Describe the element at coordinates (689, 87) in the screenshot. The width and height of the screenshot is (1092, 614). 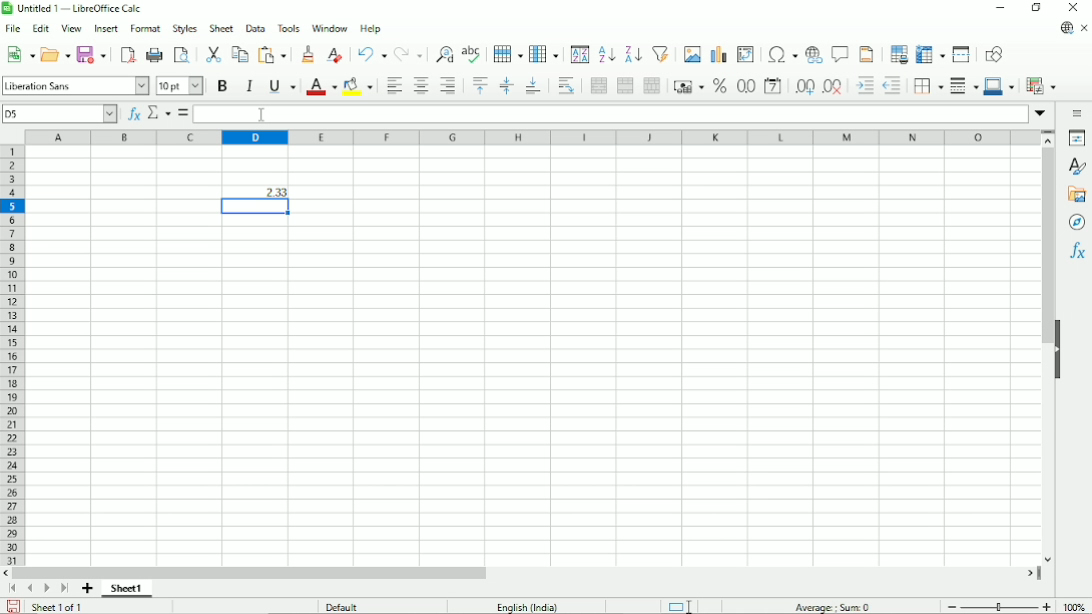
I see `Format as currency` at that location.